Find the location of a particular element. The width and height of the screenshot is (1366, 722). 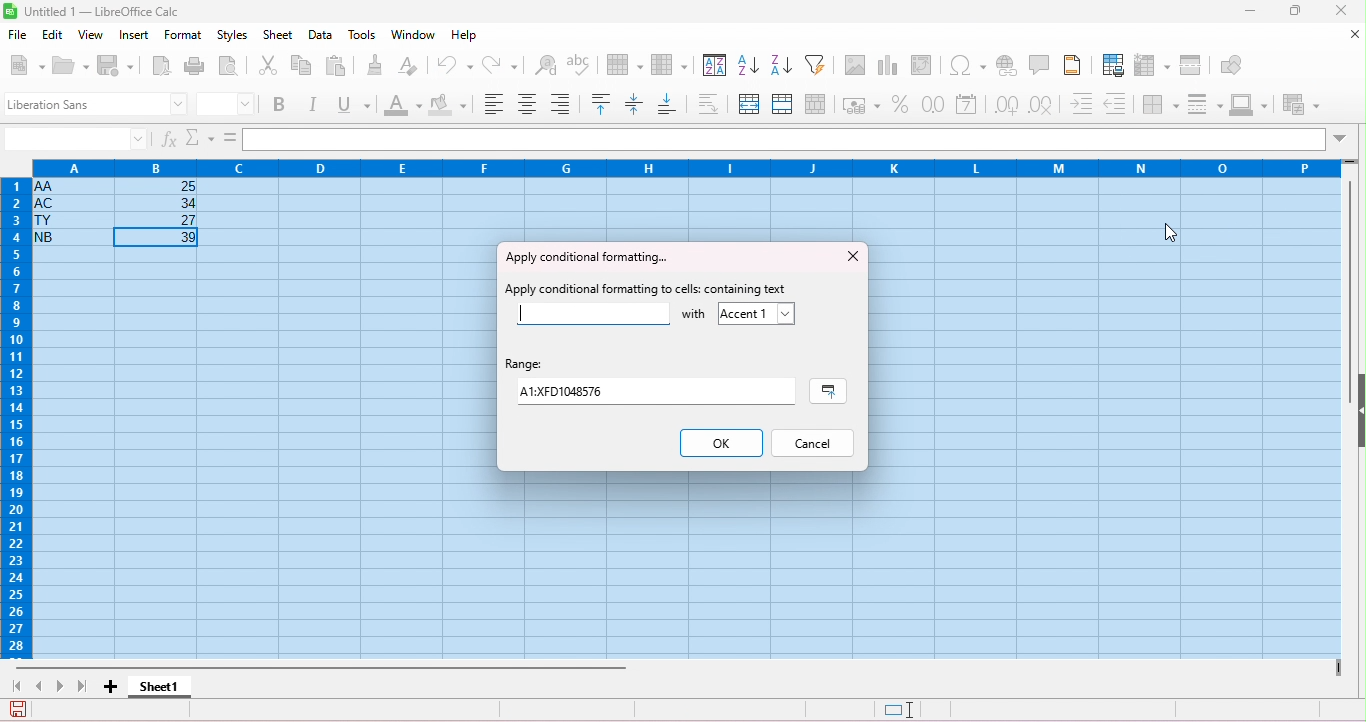

cursor movement is located at coordinates (1171, 232).